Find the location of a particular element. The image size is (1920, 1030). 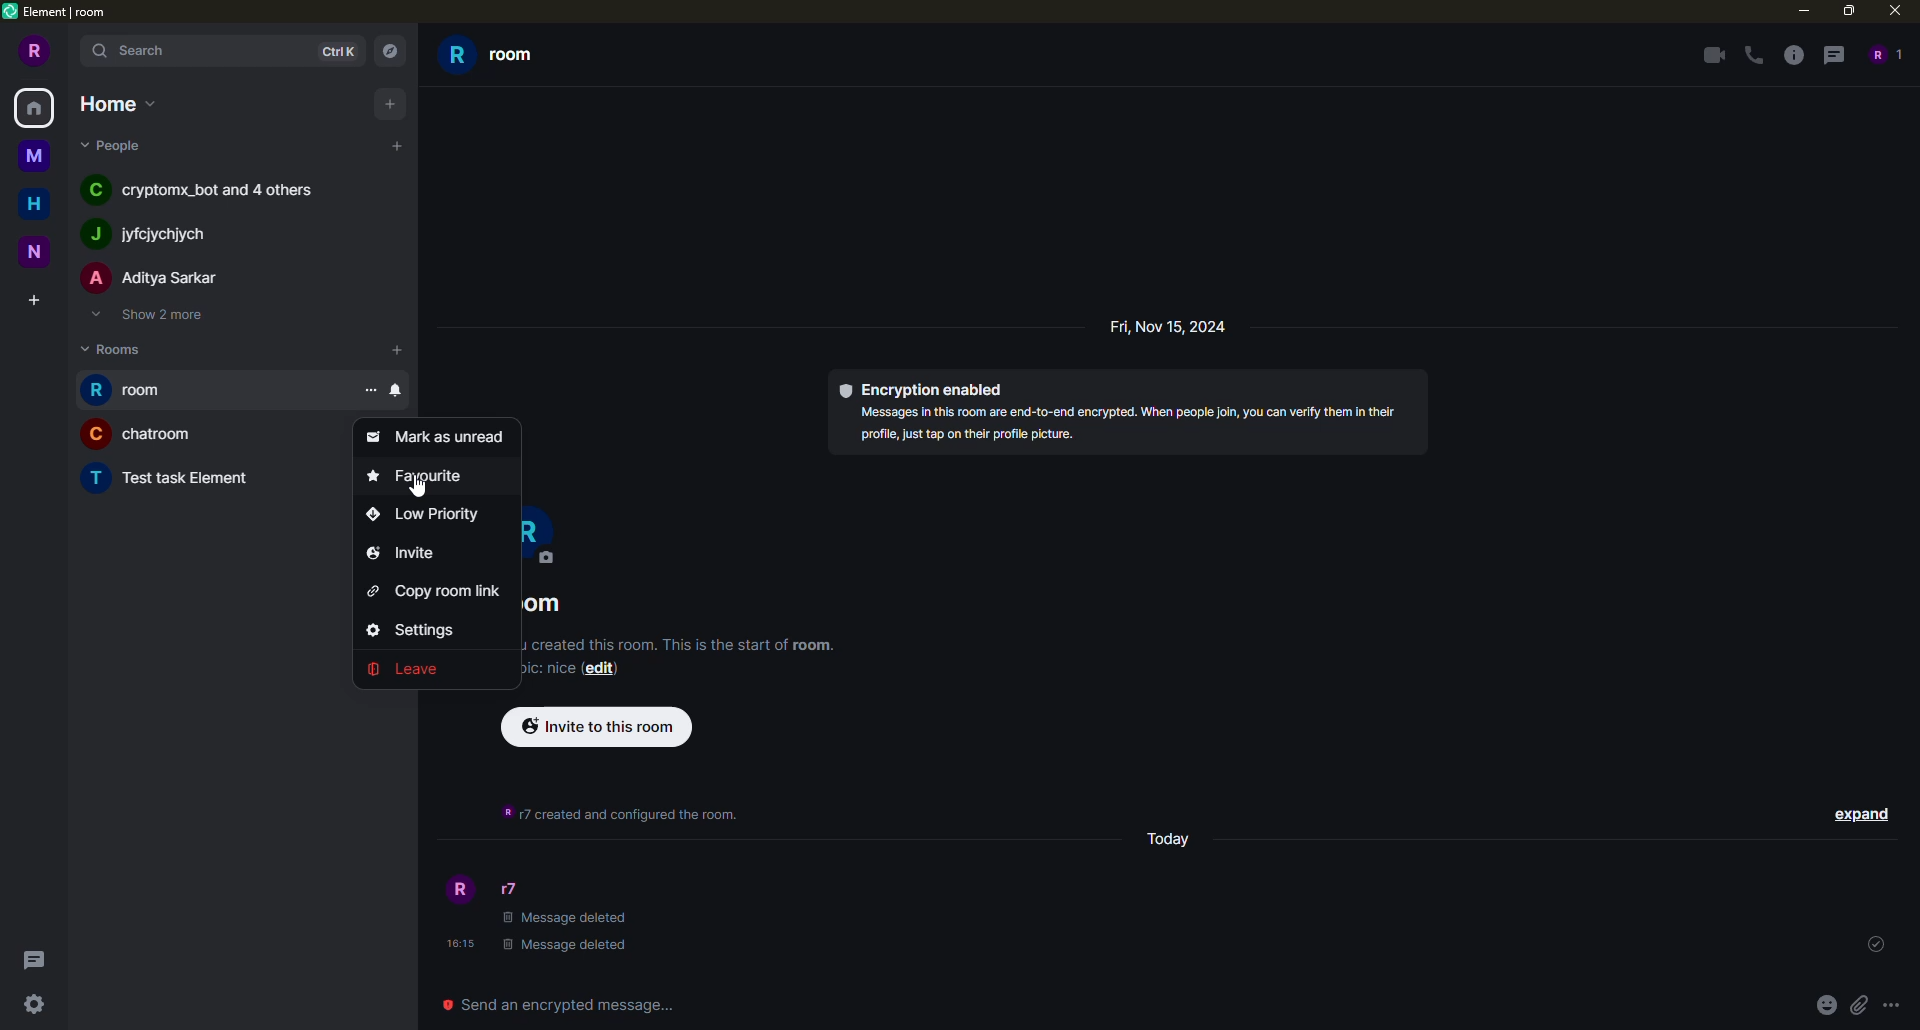

message deleted is located at coordinates (565, 915).